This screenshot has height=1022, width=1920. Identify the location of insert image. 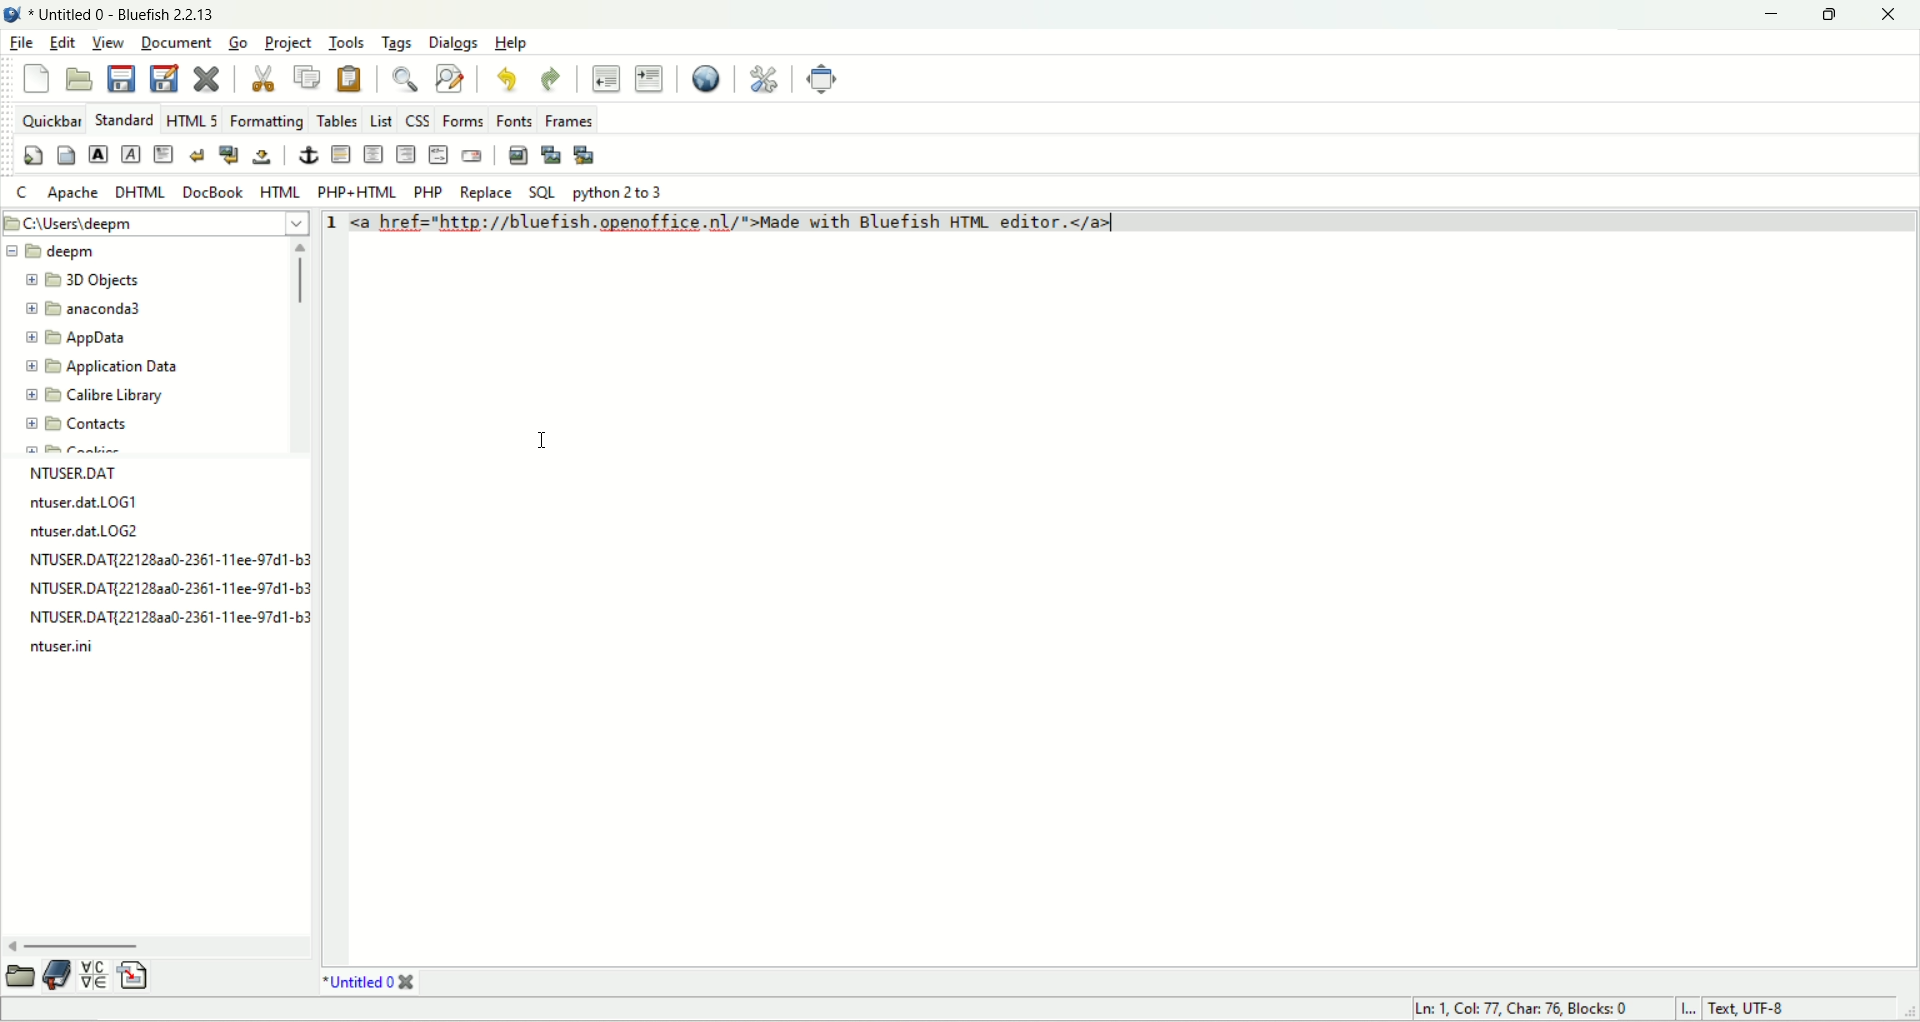
(518, 156).